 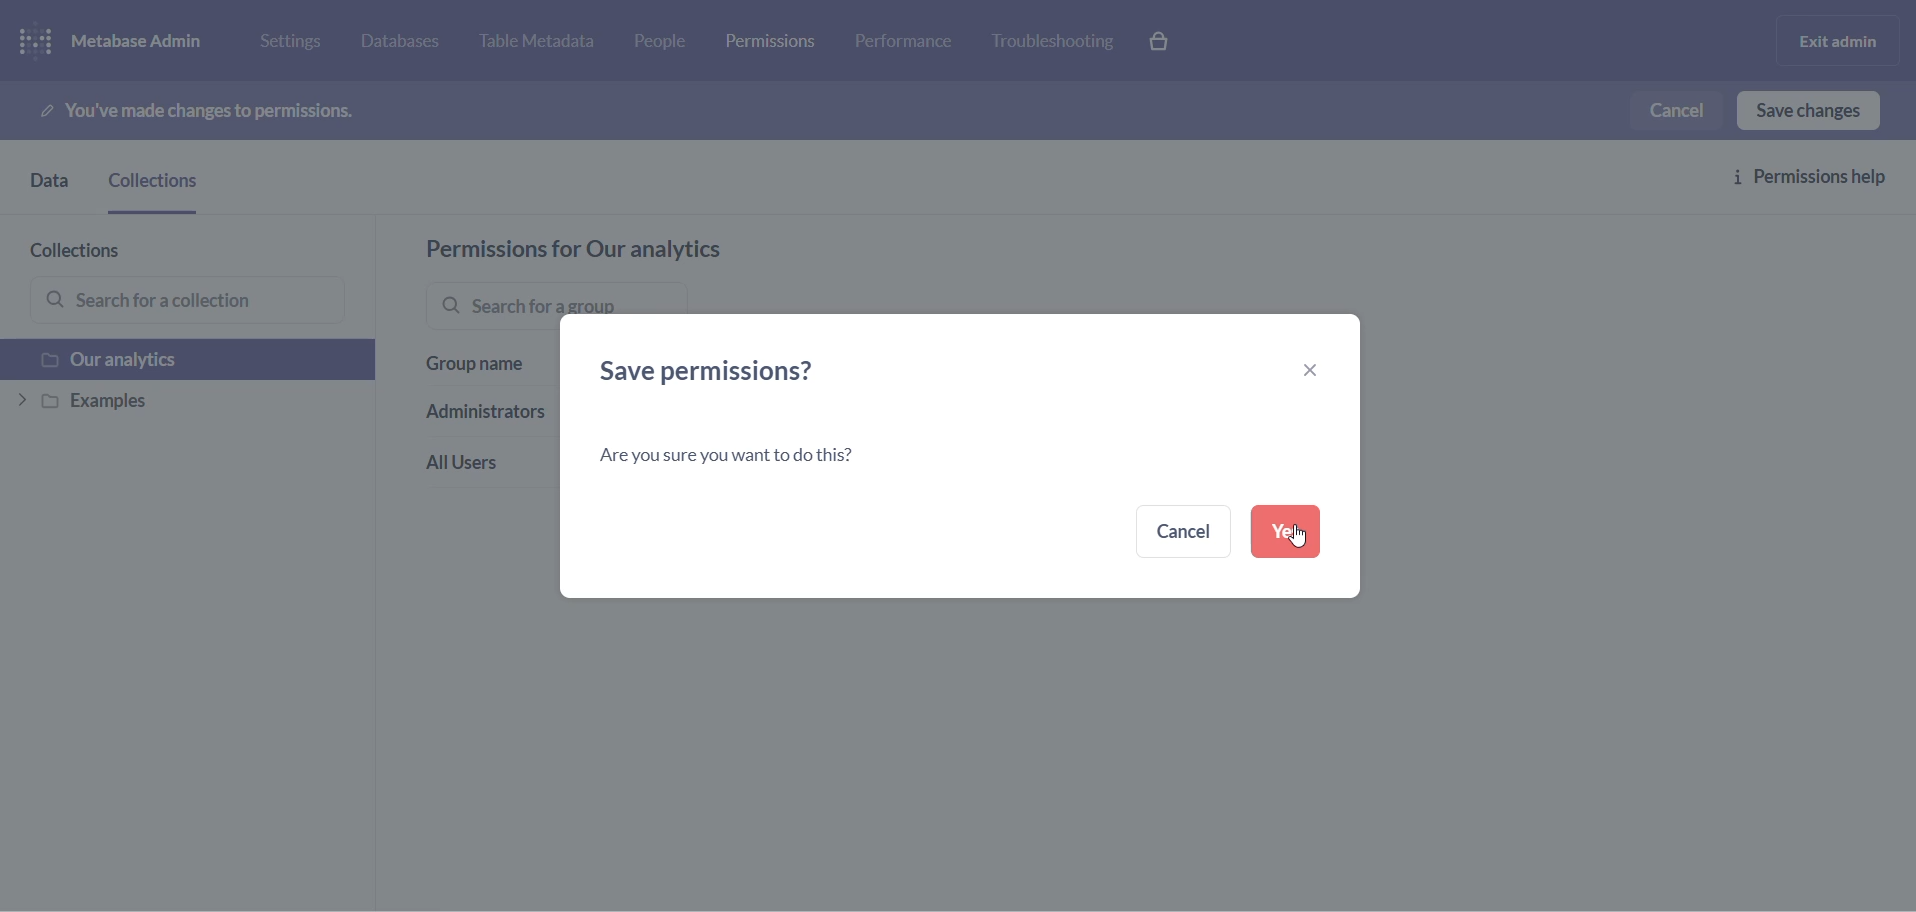 I want to click on examples, so click(x=172, y=403).